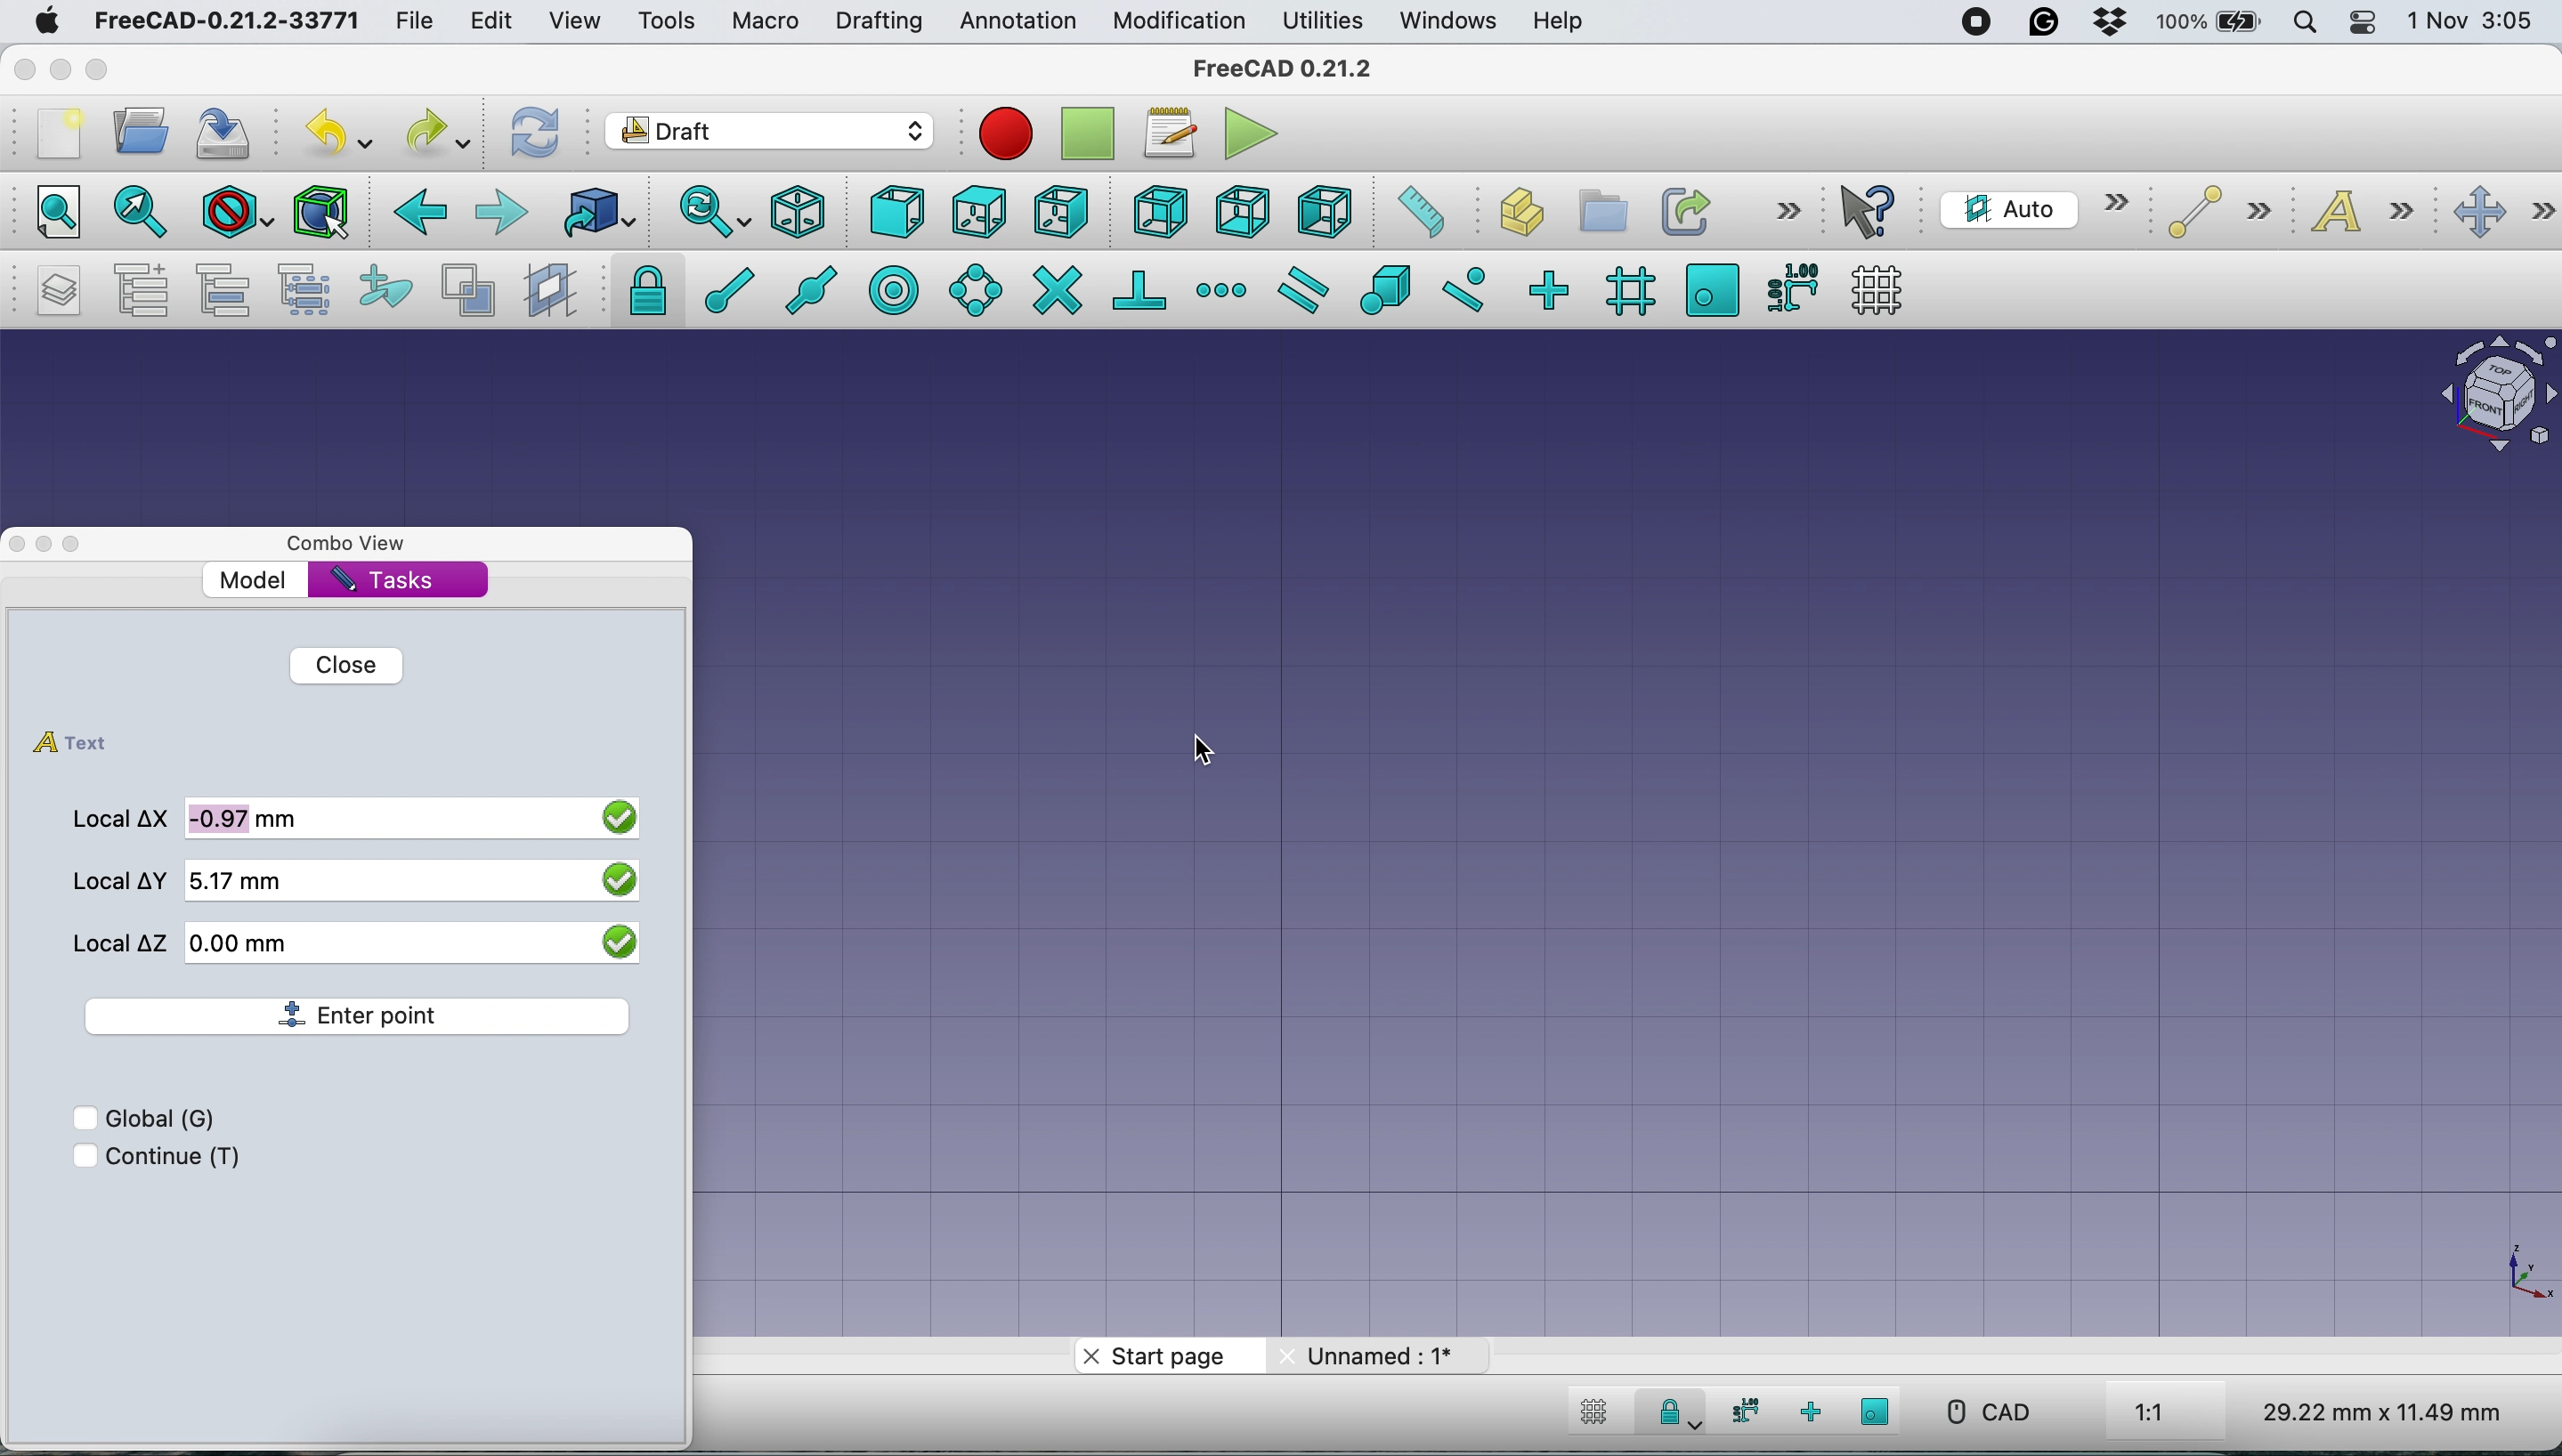 The width and height of the screenshot is (2562, 1456). What do you see at coordinates (1597, 1409) in the screenshot?
I see `toggle grid` at bounding box center [1597, 1409].